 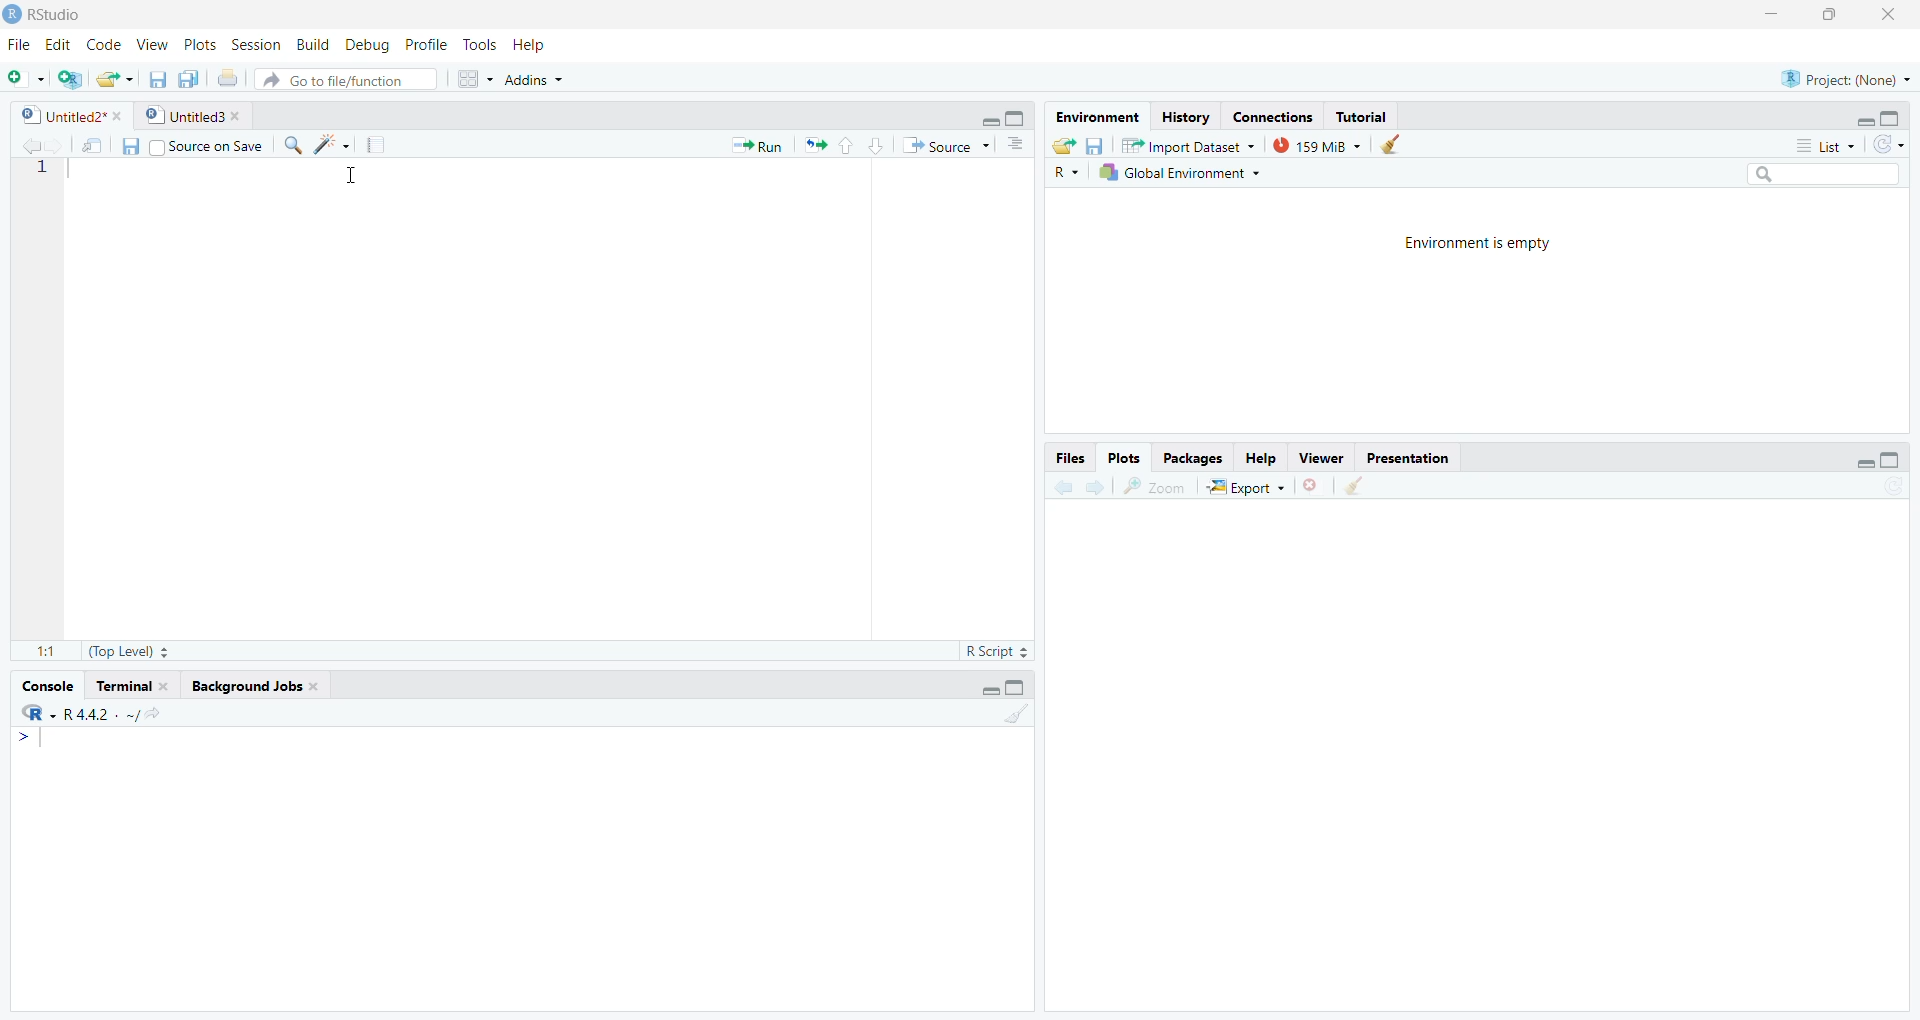 What do you see at coordinates (1774, 12) in the screenshot?
I see `Minimize` at bounding box center [1774, 12].